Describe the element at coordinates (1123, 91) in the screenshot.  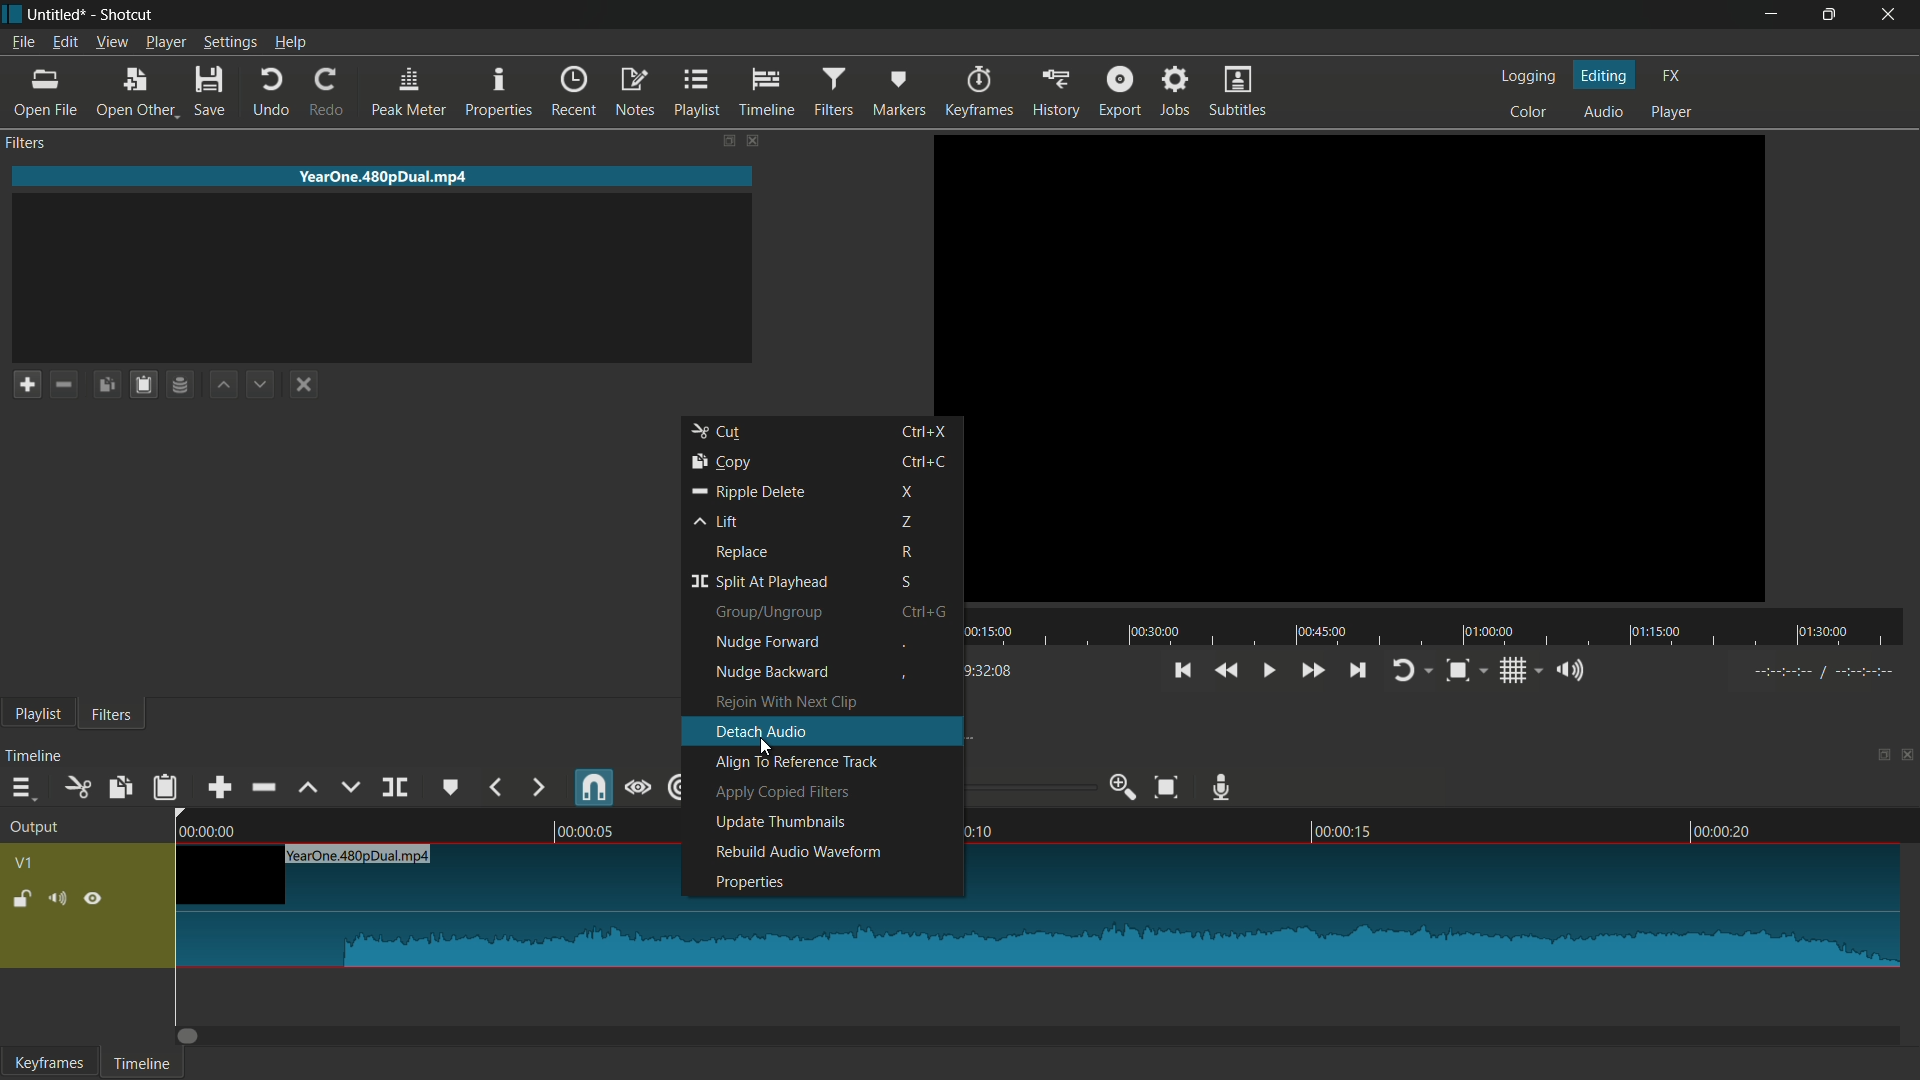
I see `export` at that location.